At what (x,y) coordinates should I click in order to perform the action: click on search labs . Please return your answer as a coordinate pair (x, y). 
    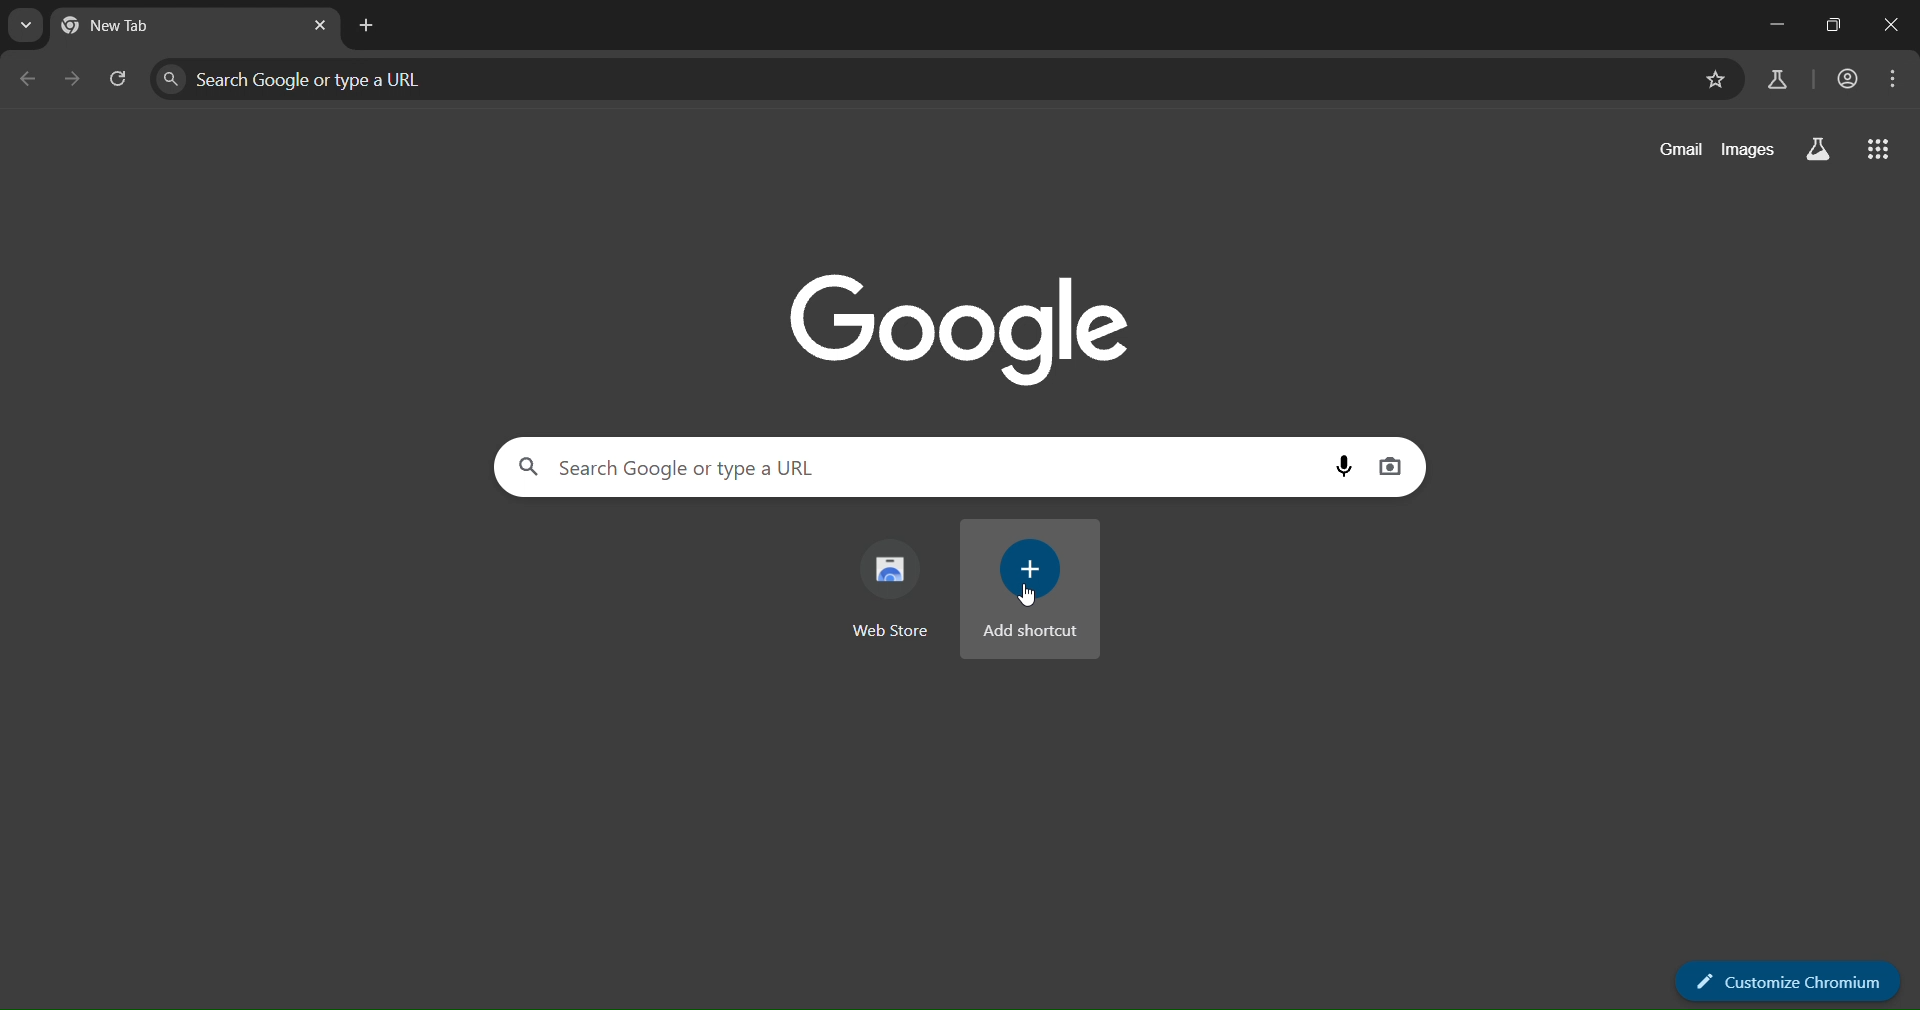
    Looking at the image, I should click on (1813, 149).